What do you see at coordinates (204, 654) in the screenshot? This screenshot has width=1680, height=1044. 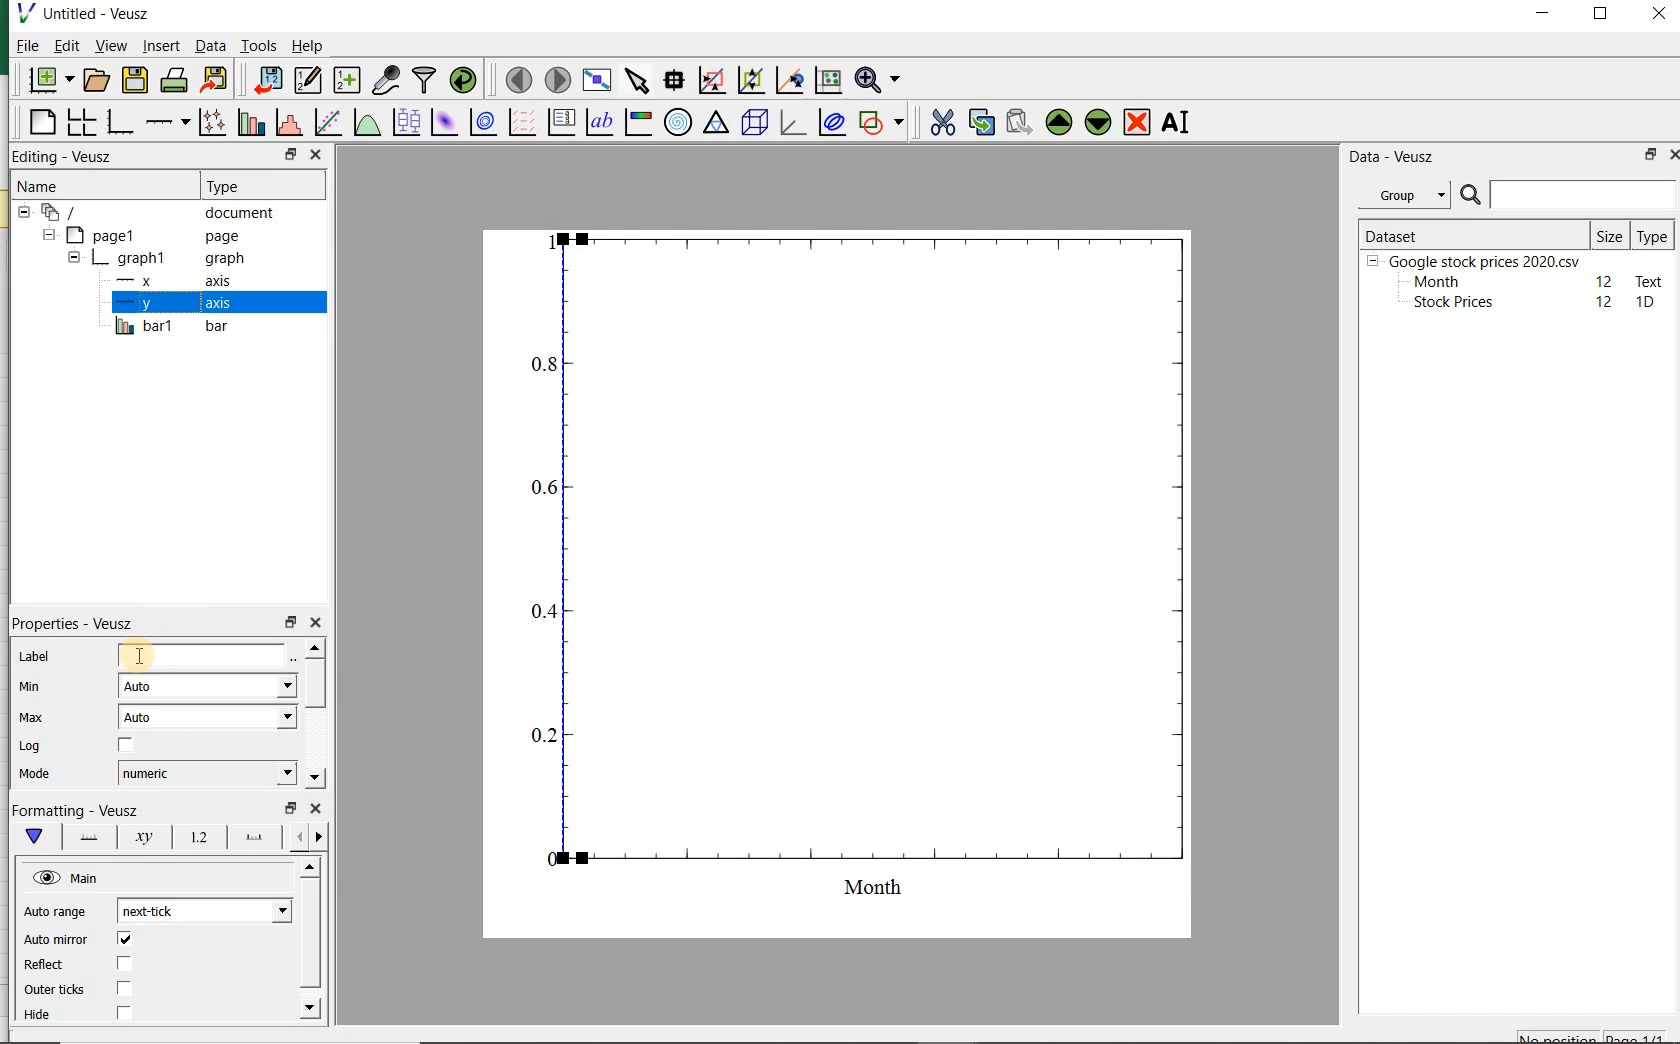 I see `input field` at bounding box center [204, 654].